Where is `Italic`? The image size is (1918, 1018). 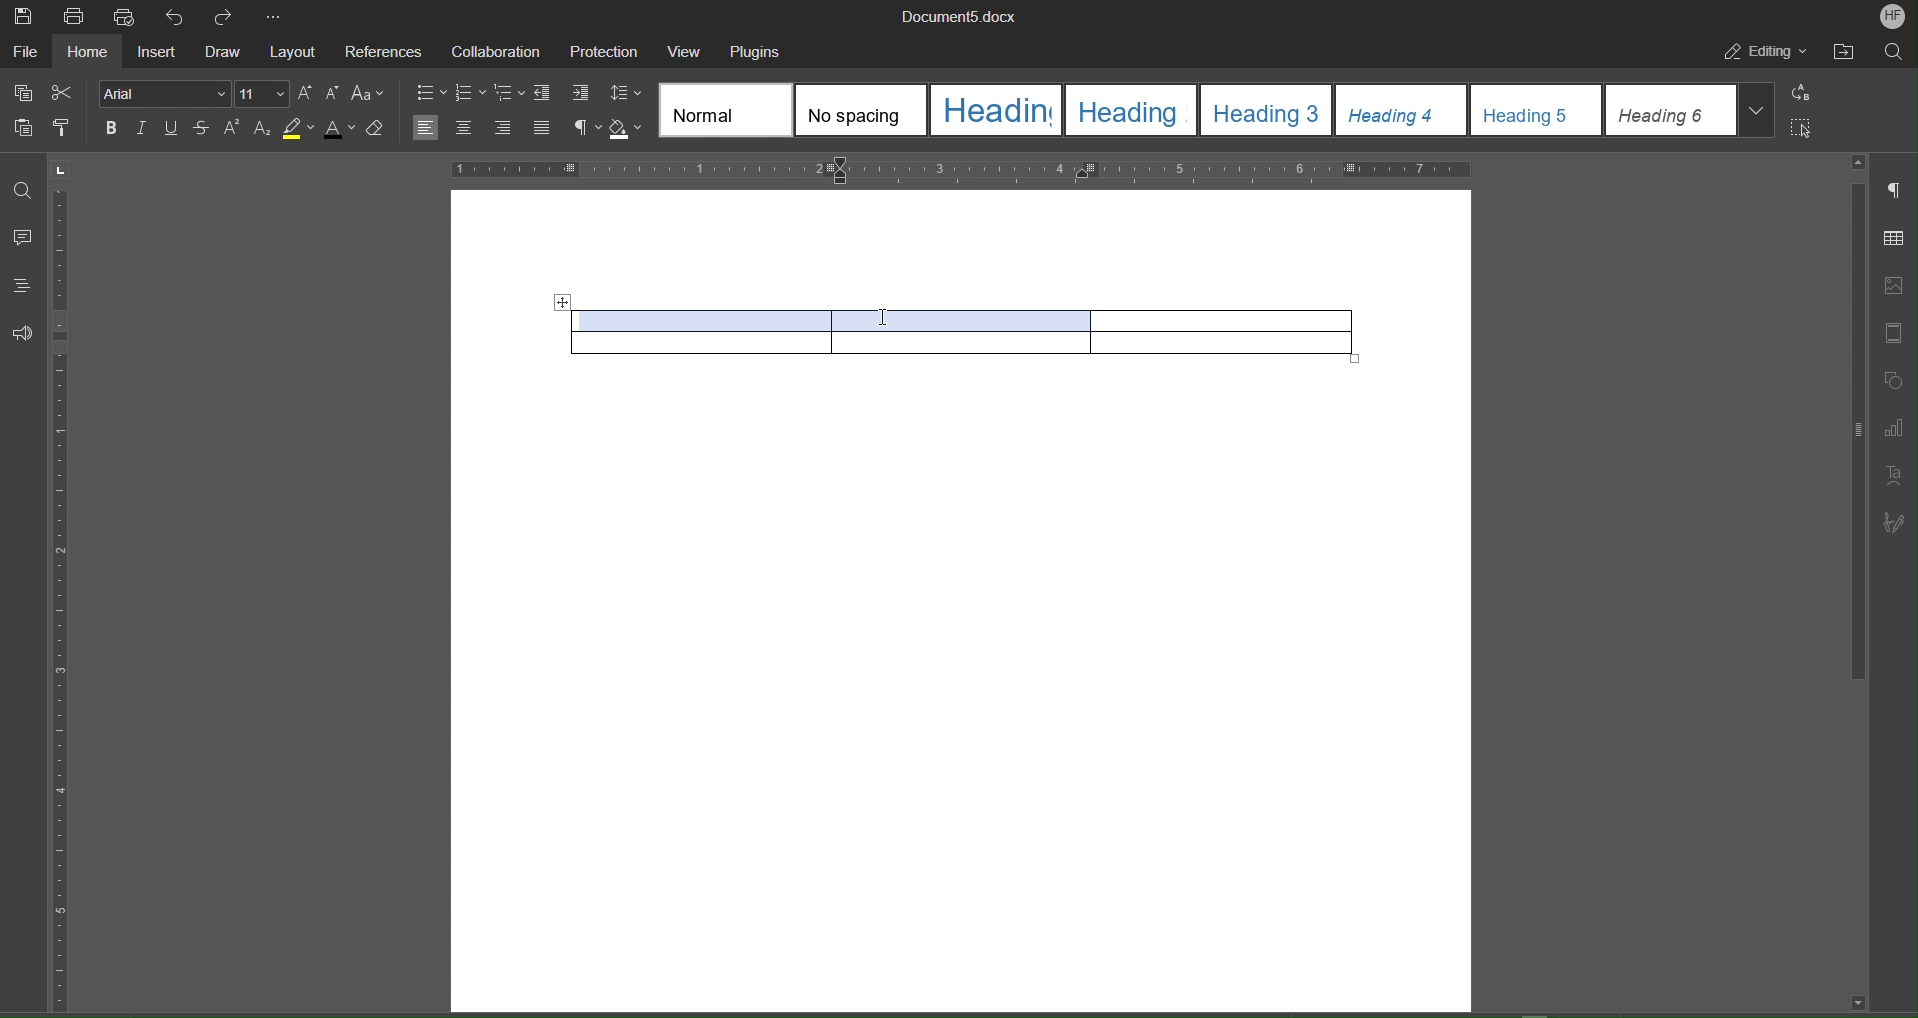 Italic is located at coordinates (142, 129).